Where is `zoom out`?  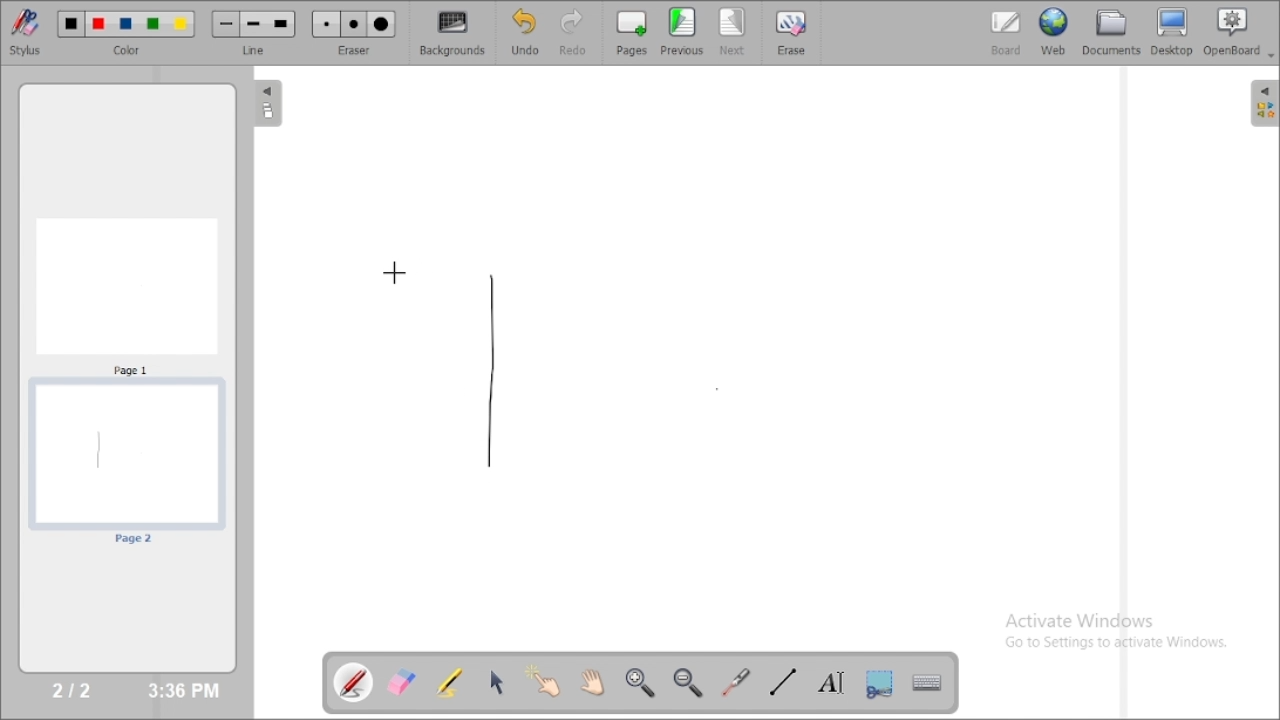
zoom out is located at coordinates (690, 683).